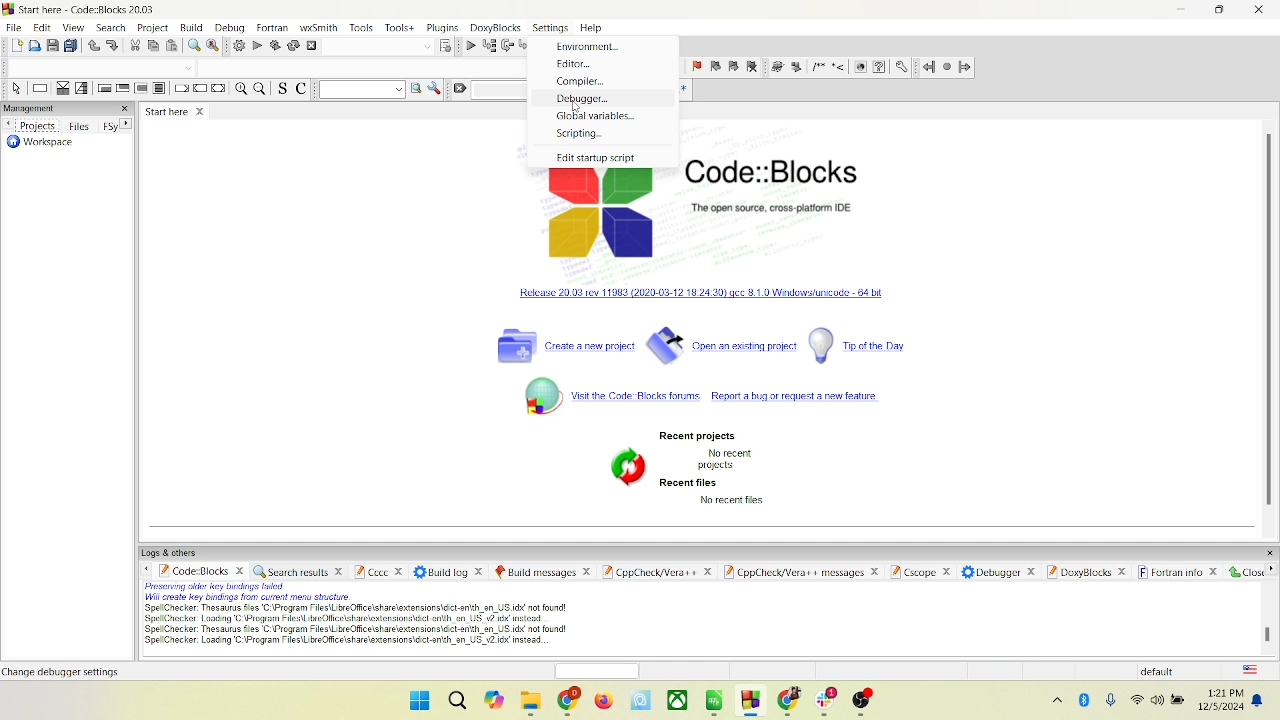 This screenshot has height=720, width=1280. What do you see at coordinates (401, 28) in the screenshot?
I see `tools` at bounding box center [401, 28].